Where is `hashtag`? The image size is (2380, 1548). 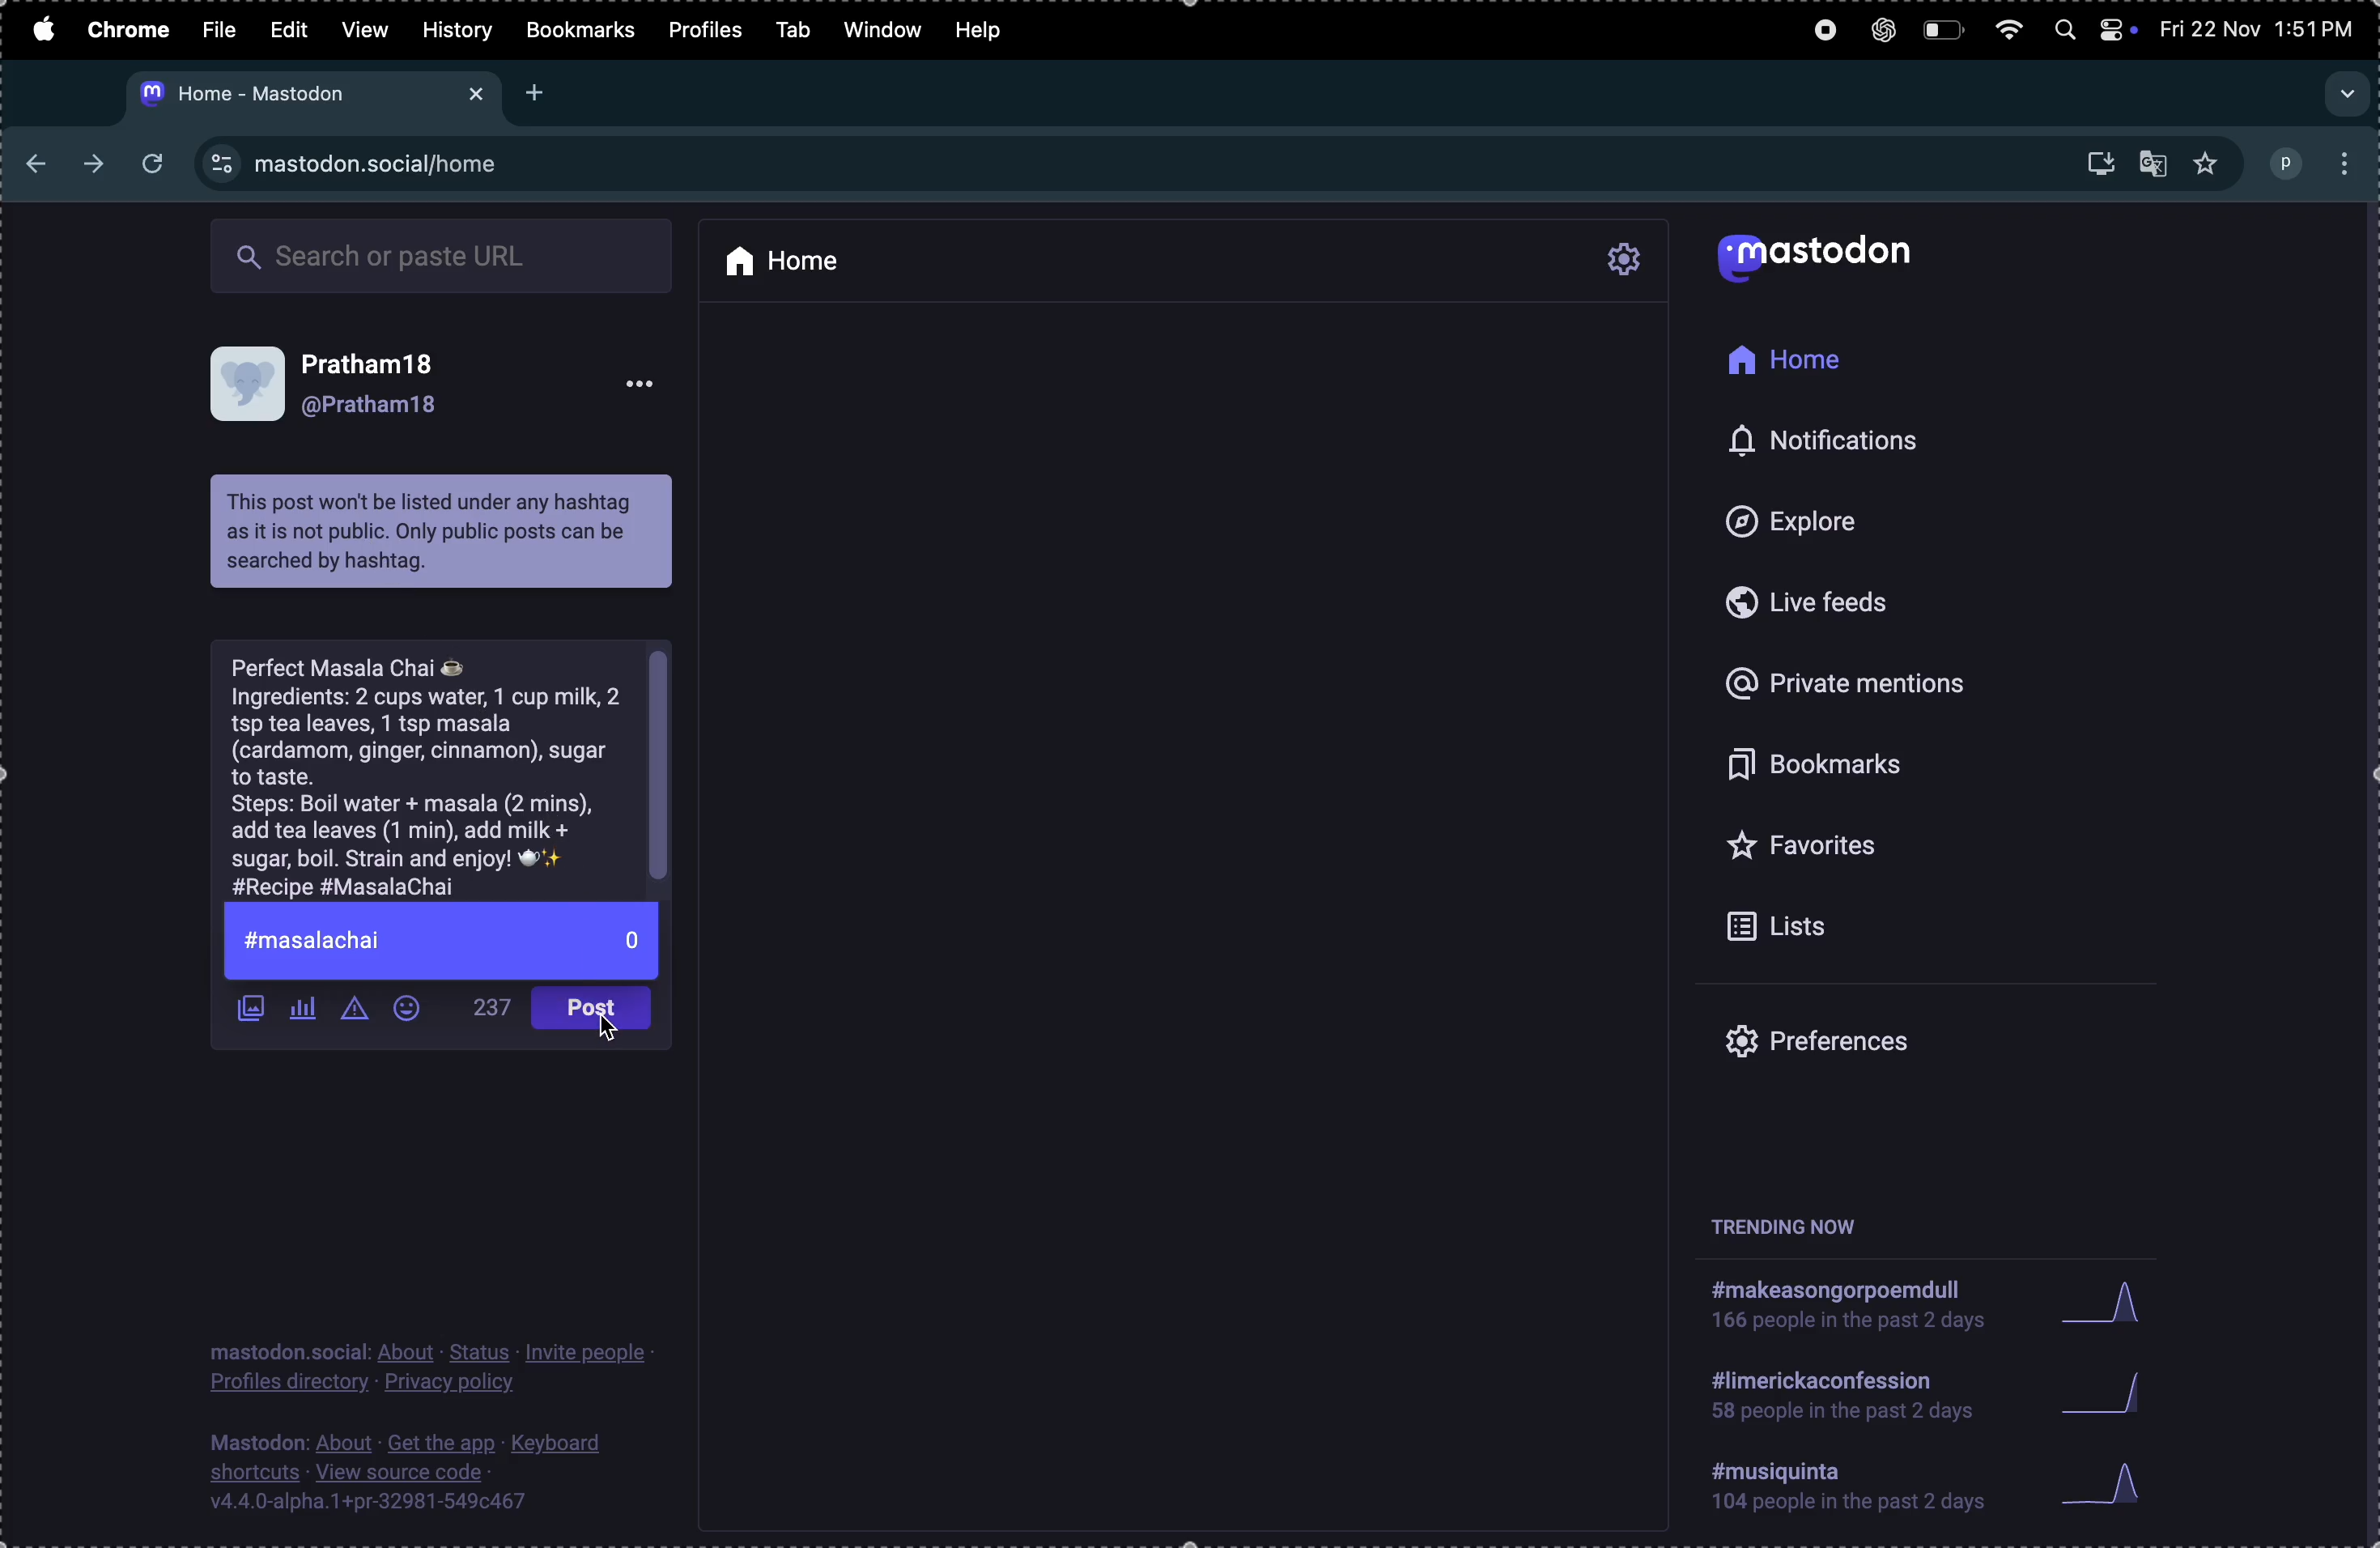 hashtag is located at coordinates (1842, 1305).